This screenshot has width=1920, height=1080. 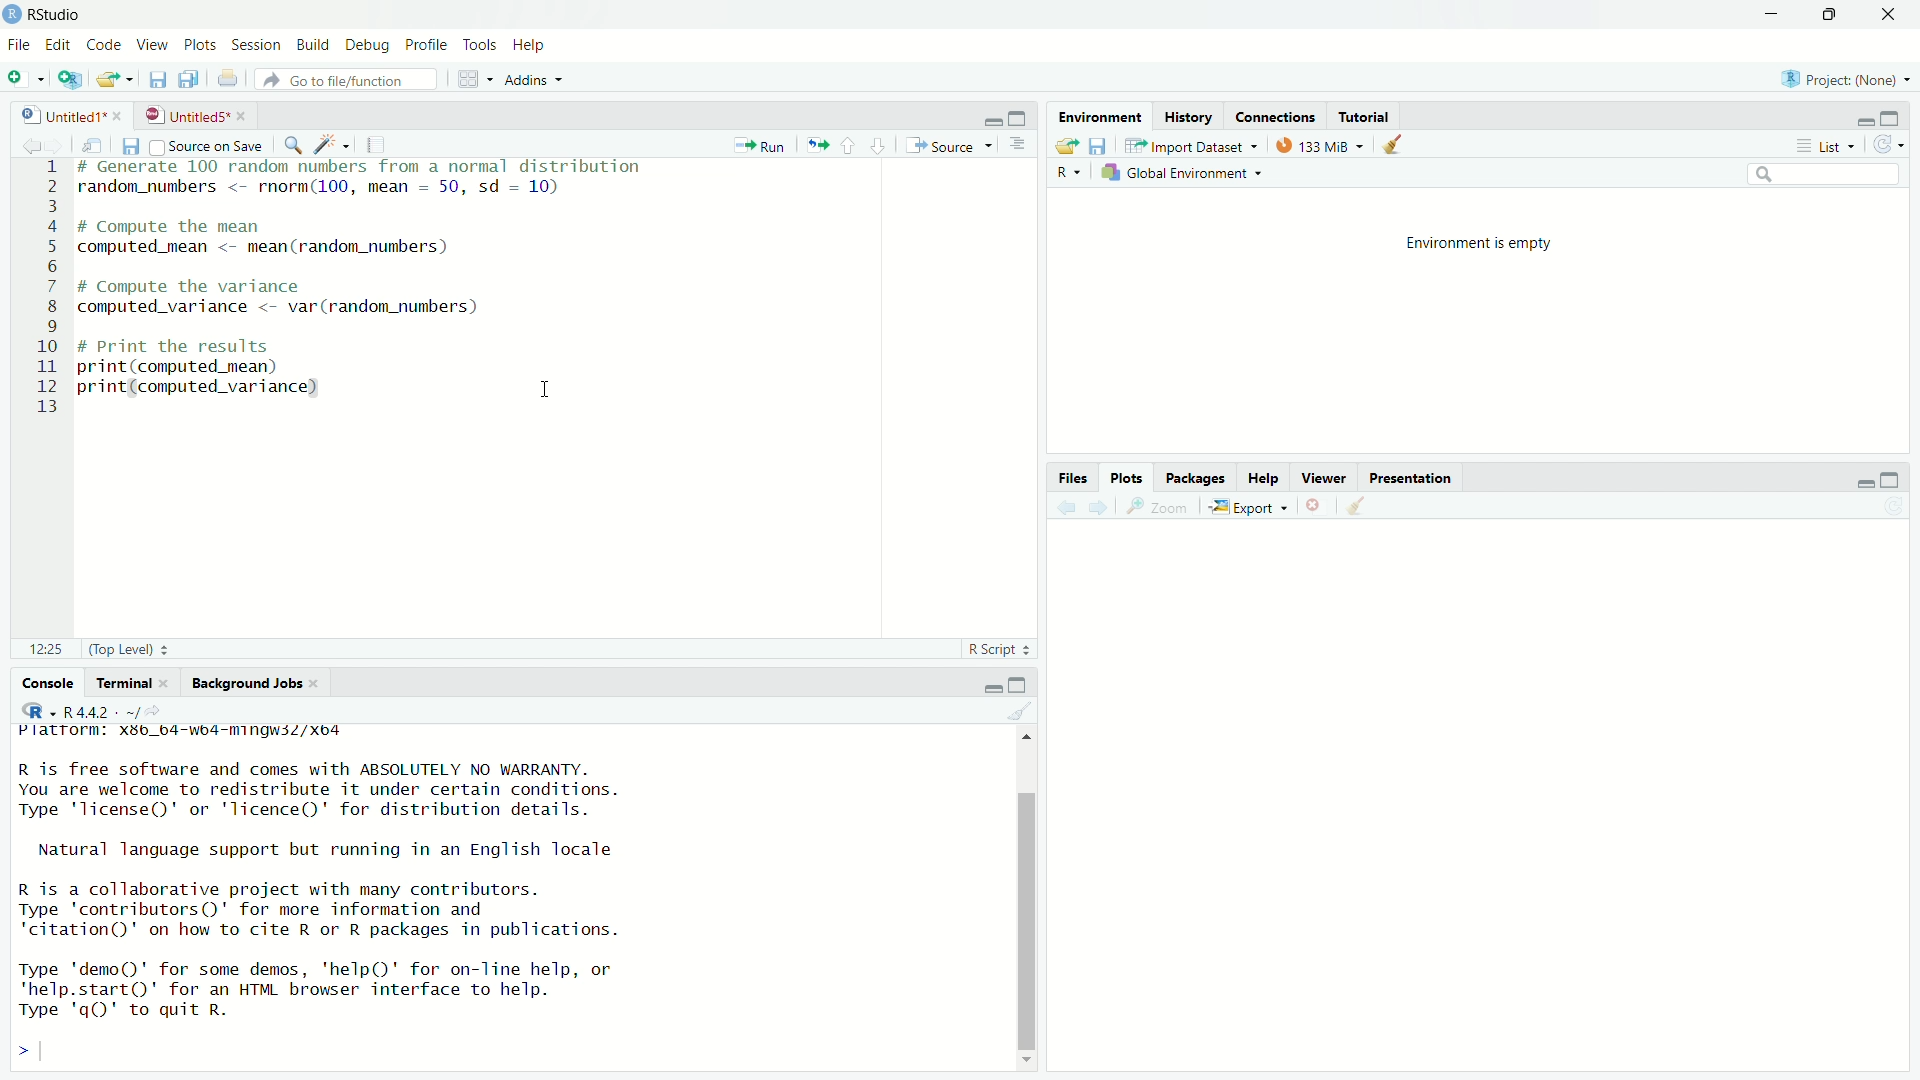 I want to click on export, so click(x=1251, y=506).